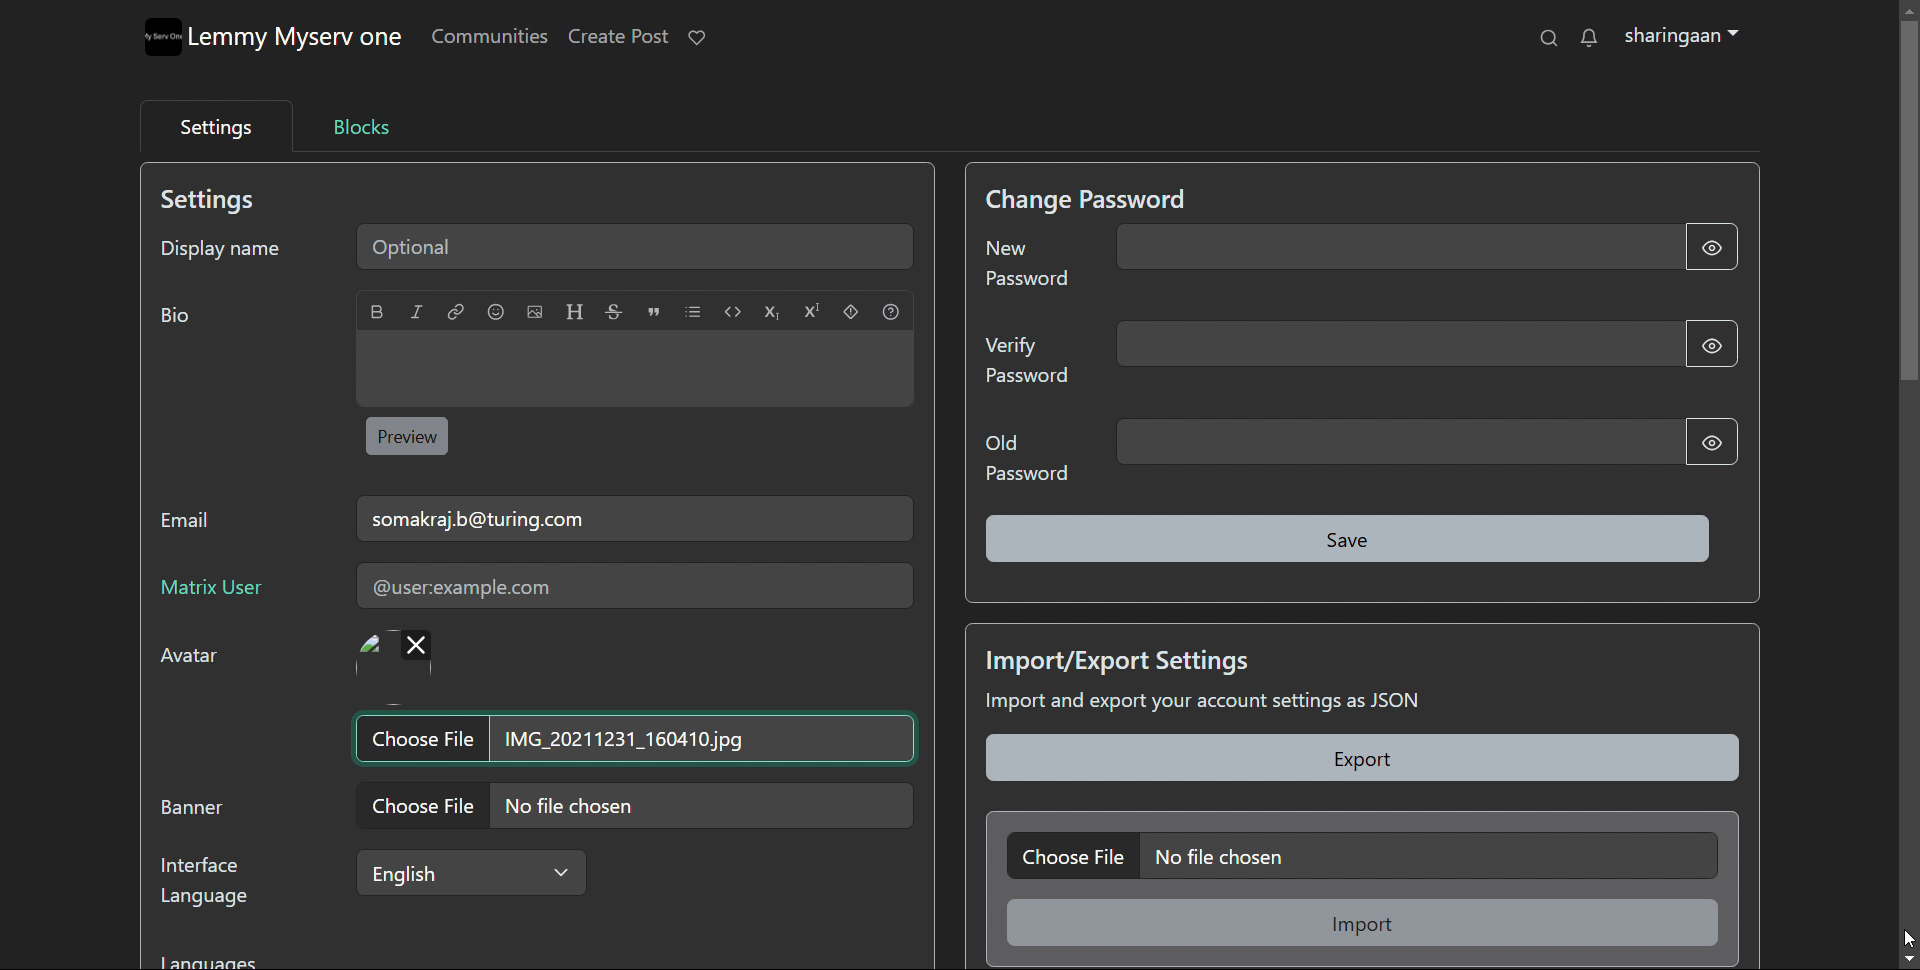 The width and height of the screenshot is (1920, 970). I want to click on help, so click(892, 312).